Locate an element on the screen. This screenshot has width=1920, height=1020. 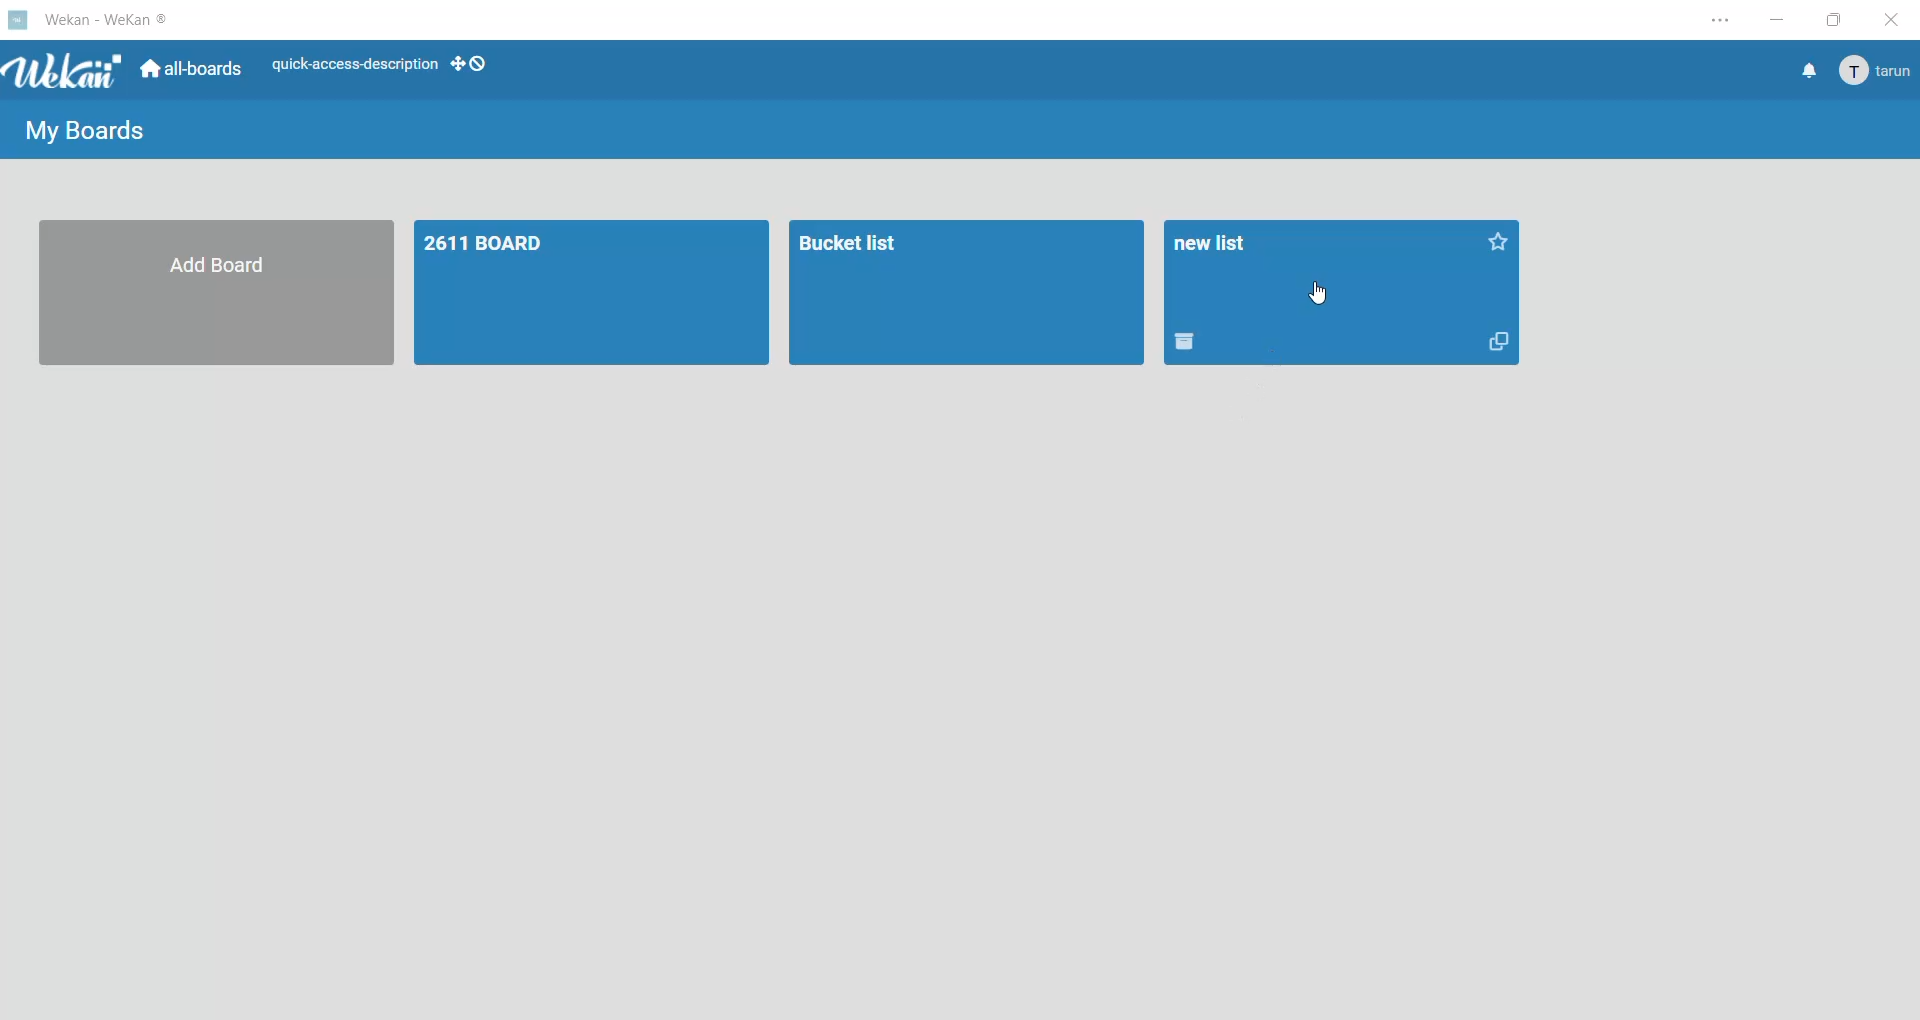
duplicate is located at coordinates (1498, 345).